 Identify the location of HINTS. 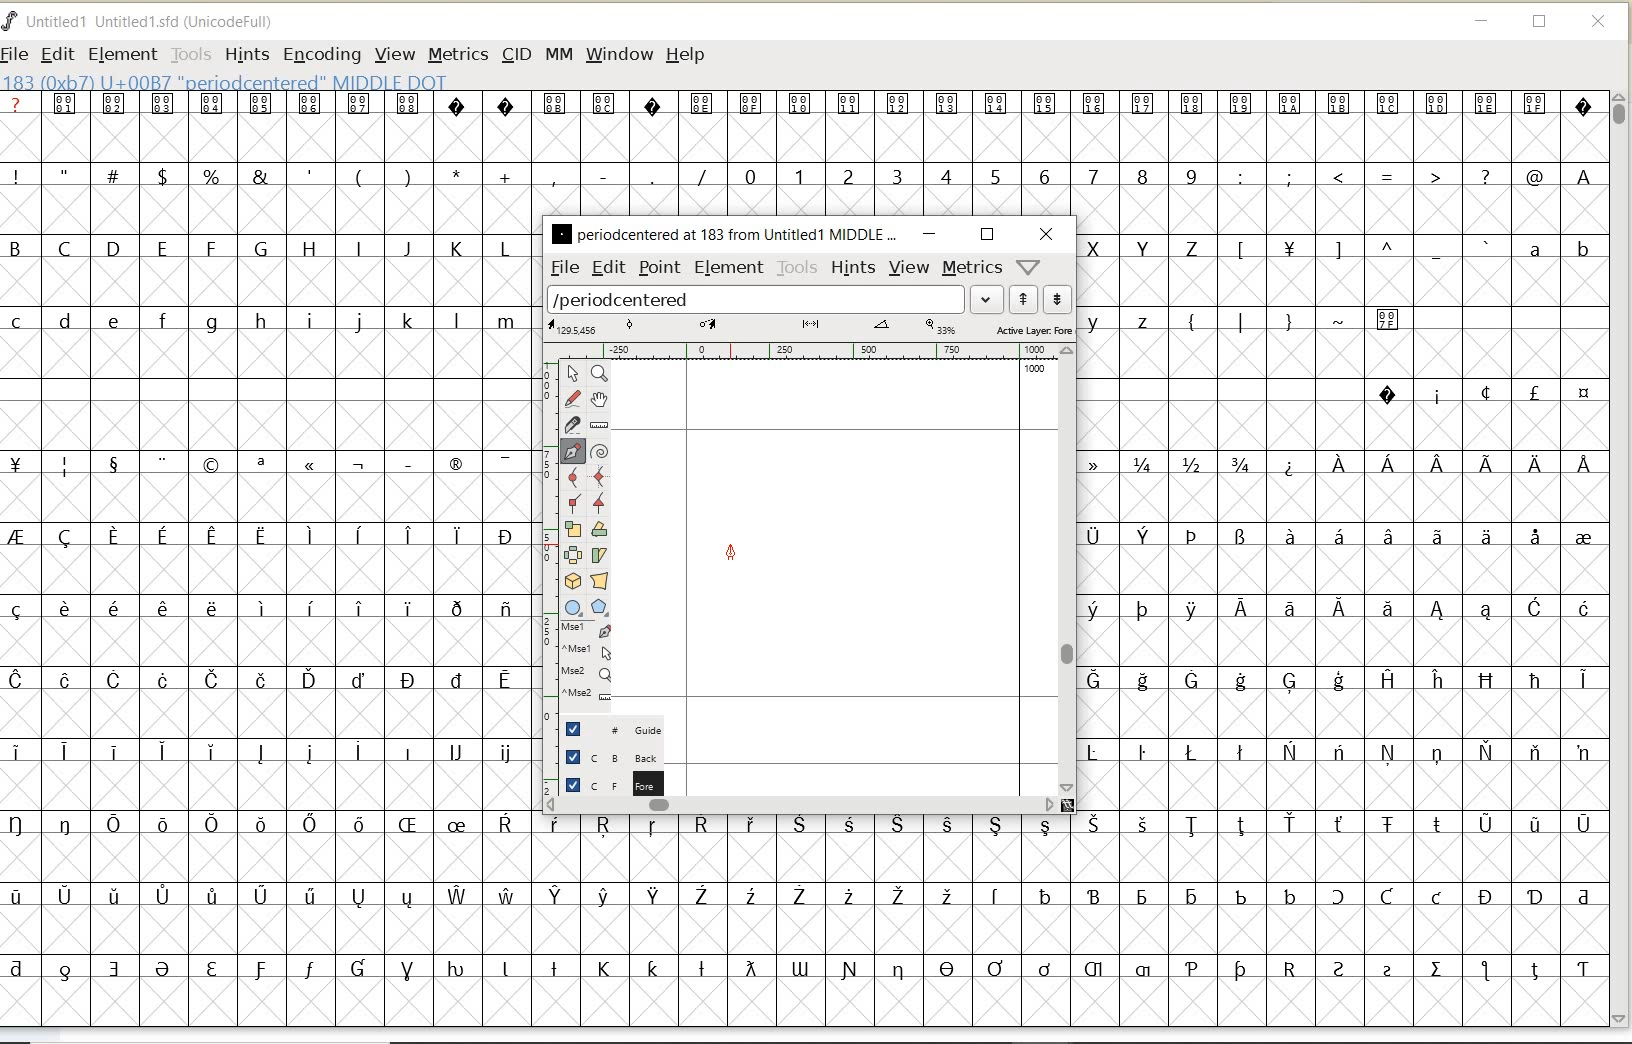
(245, 54).